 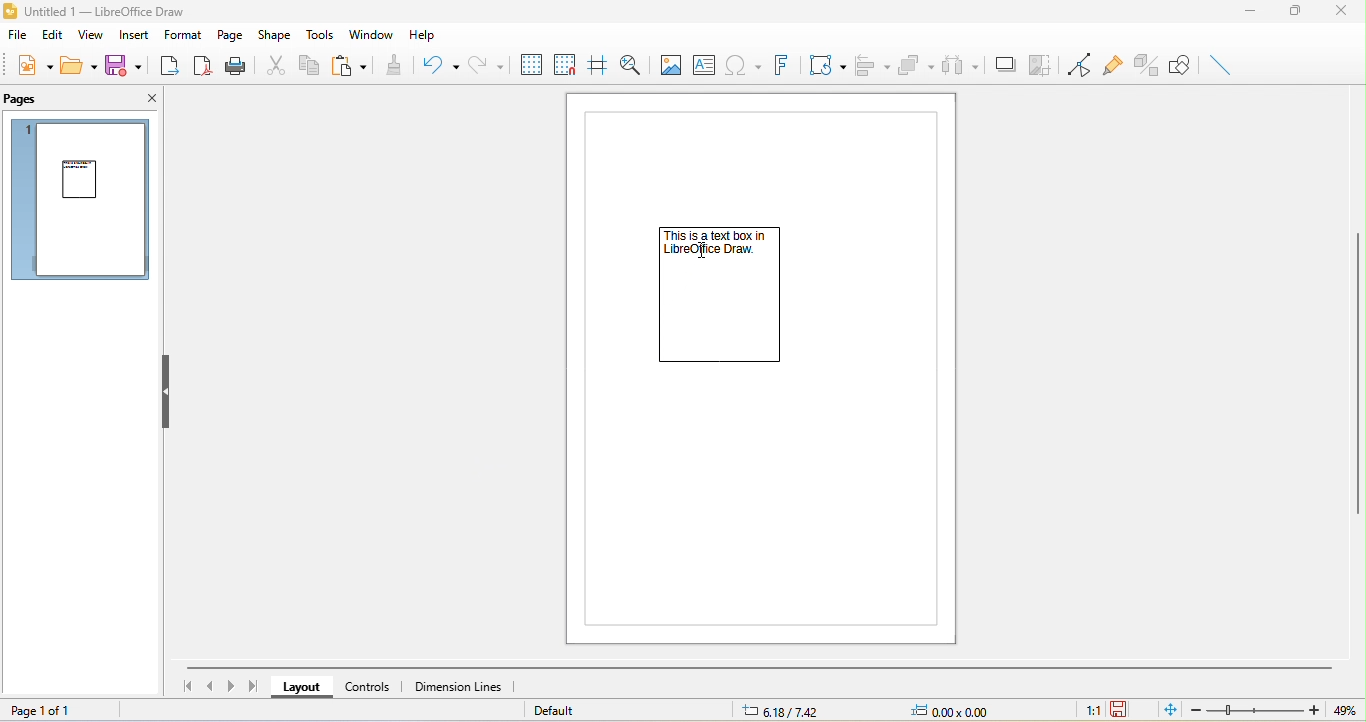 I want to click on horizontal scroll bar, so click(x=756, y=669).